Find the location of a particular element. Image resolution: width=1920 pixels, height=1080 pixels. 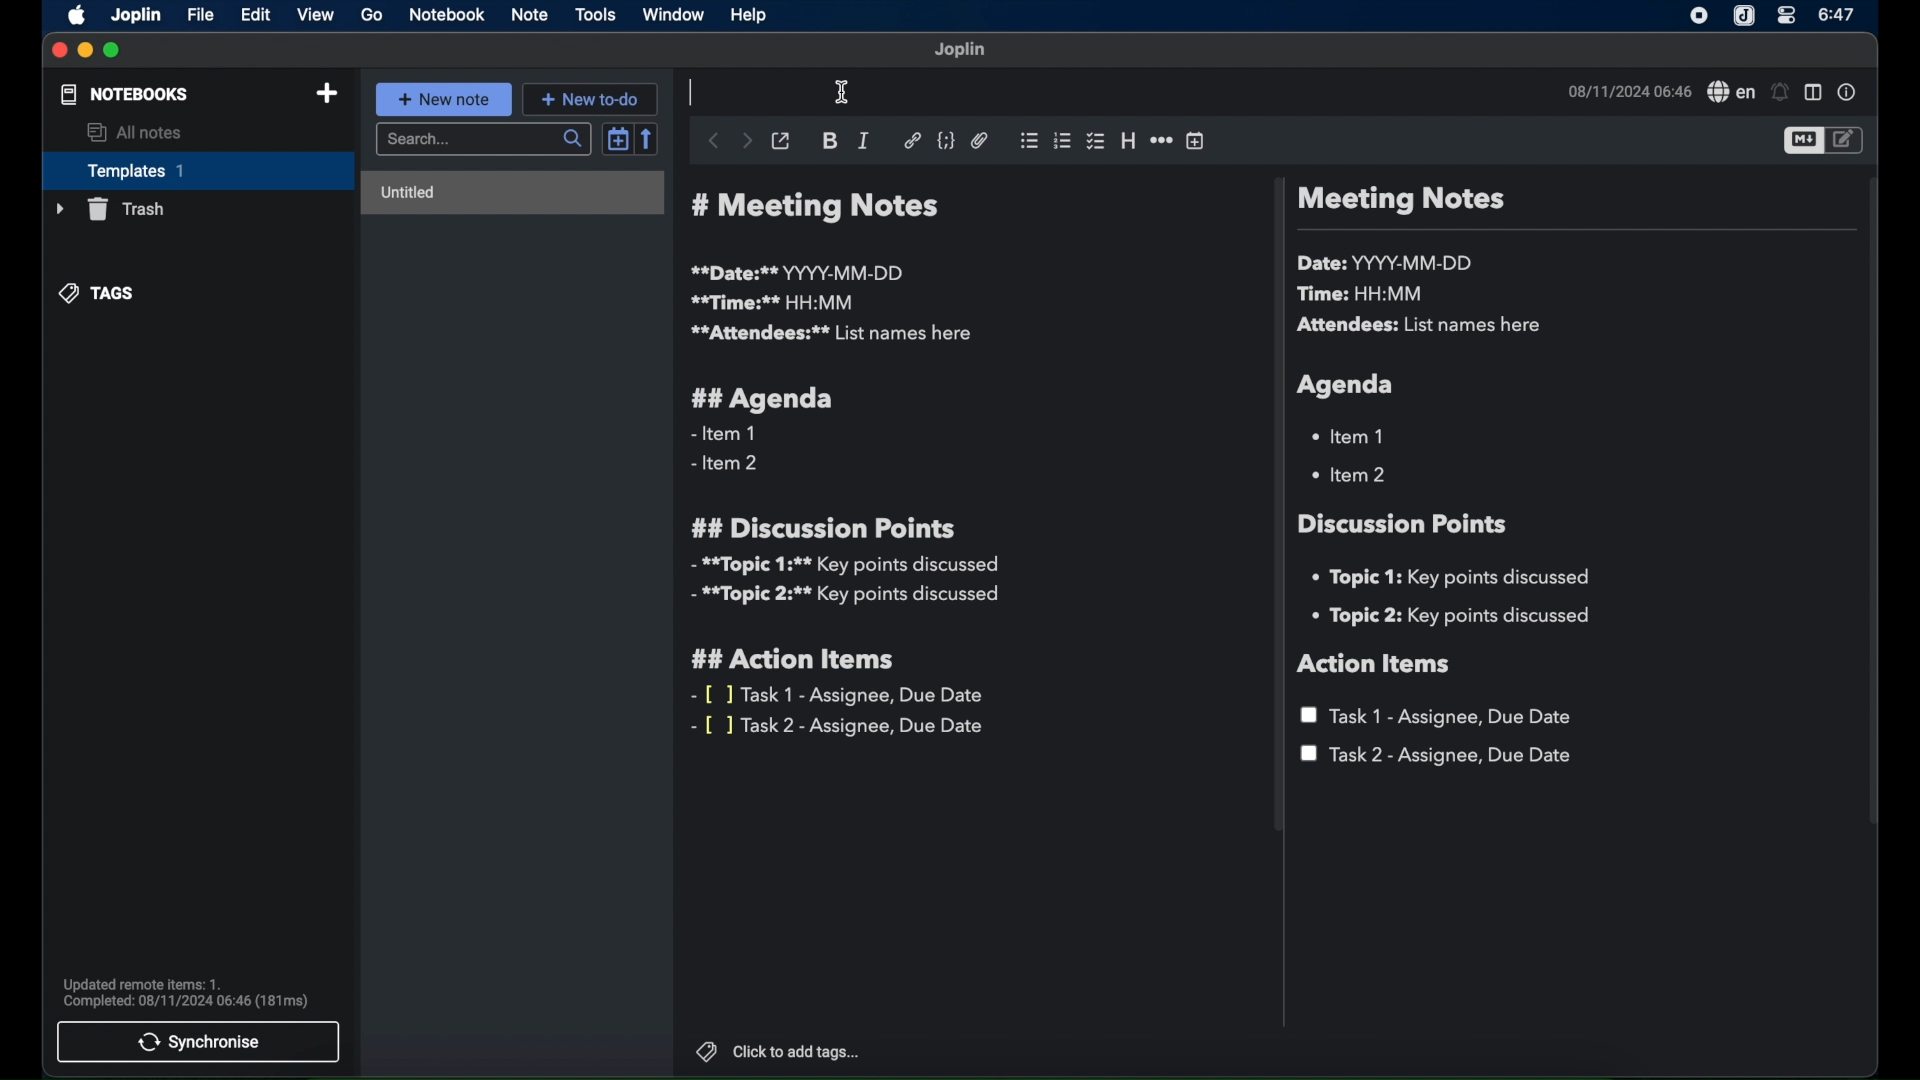

Joplin is located at coordinates (961, 50).